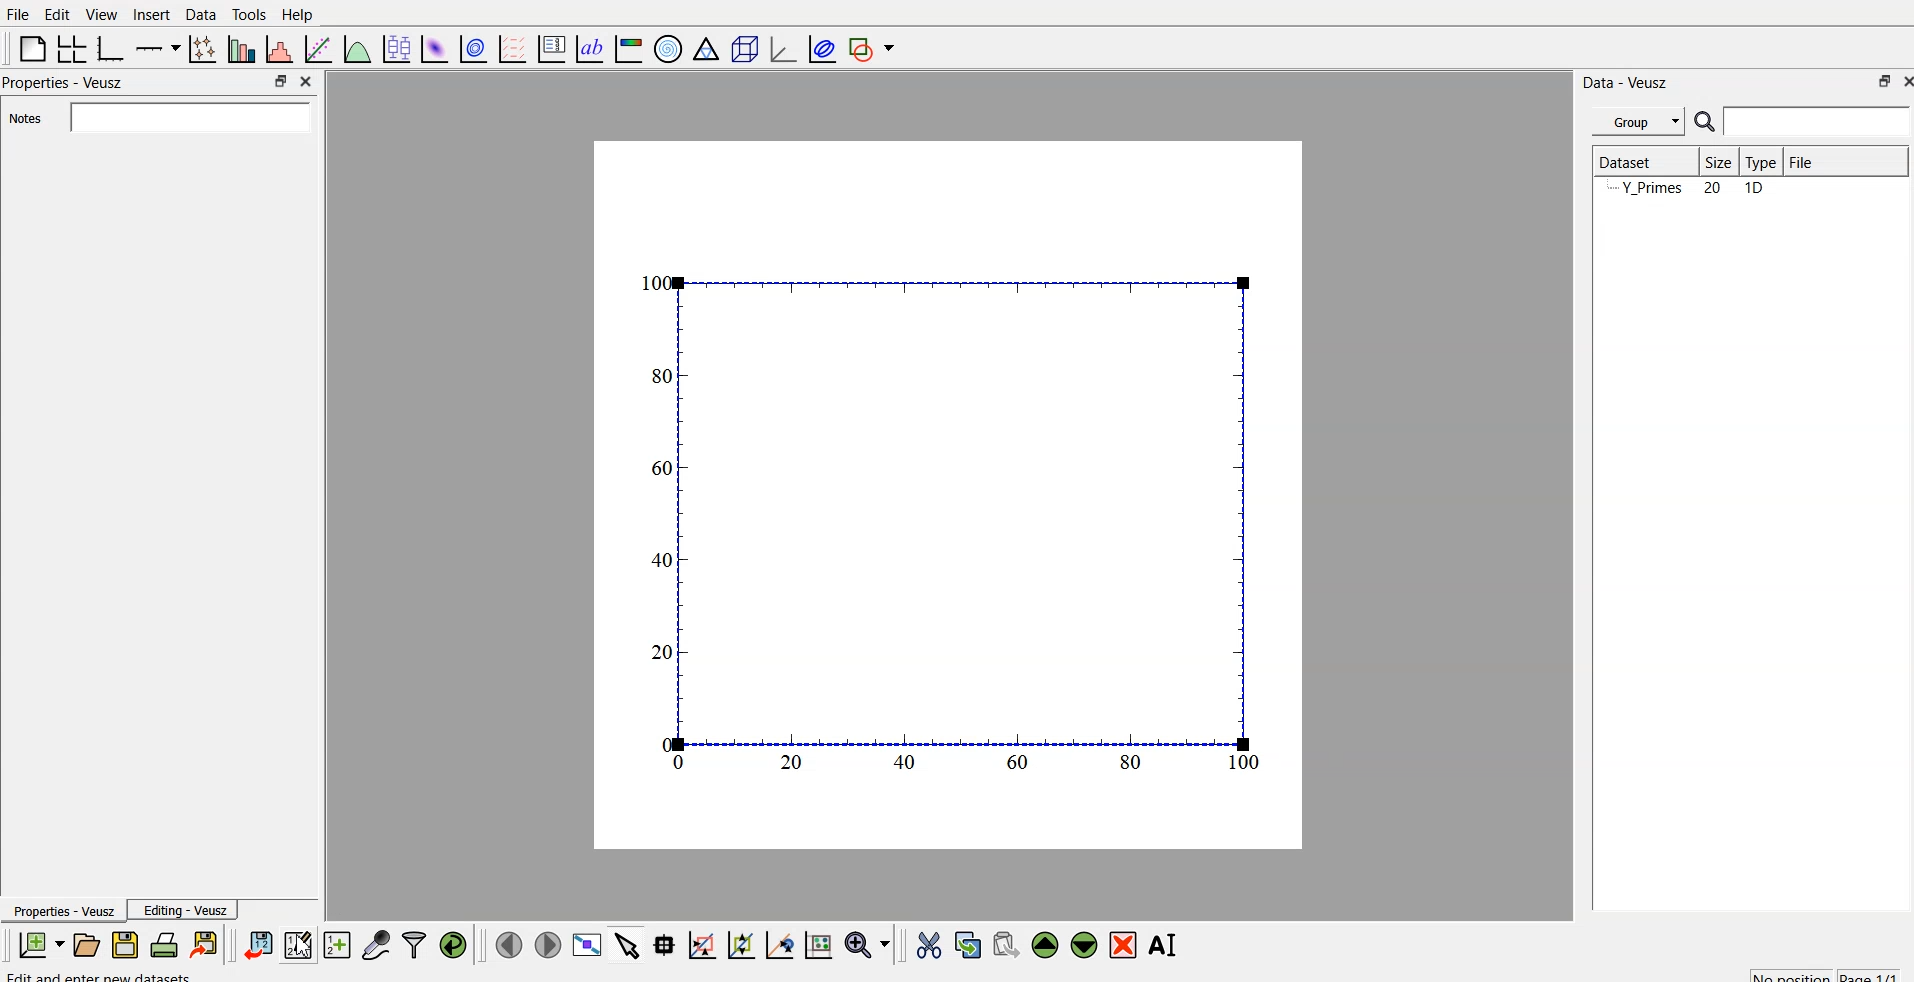  Describe the element at coordinates (259, 942) in the screenshot. I see `import data` at that location.